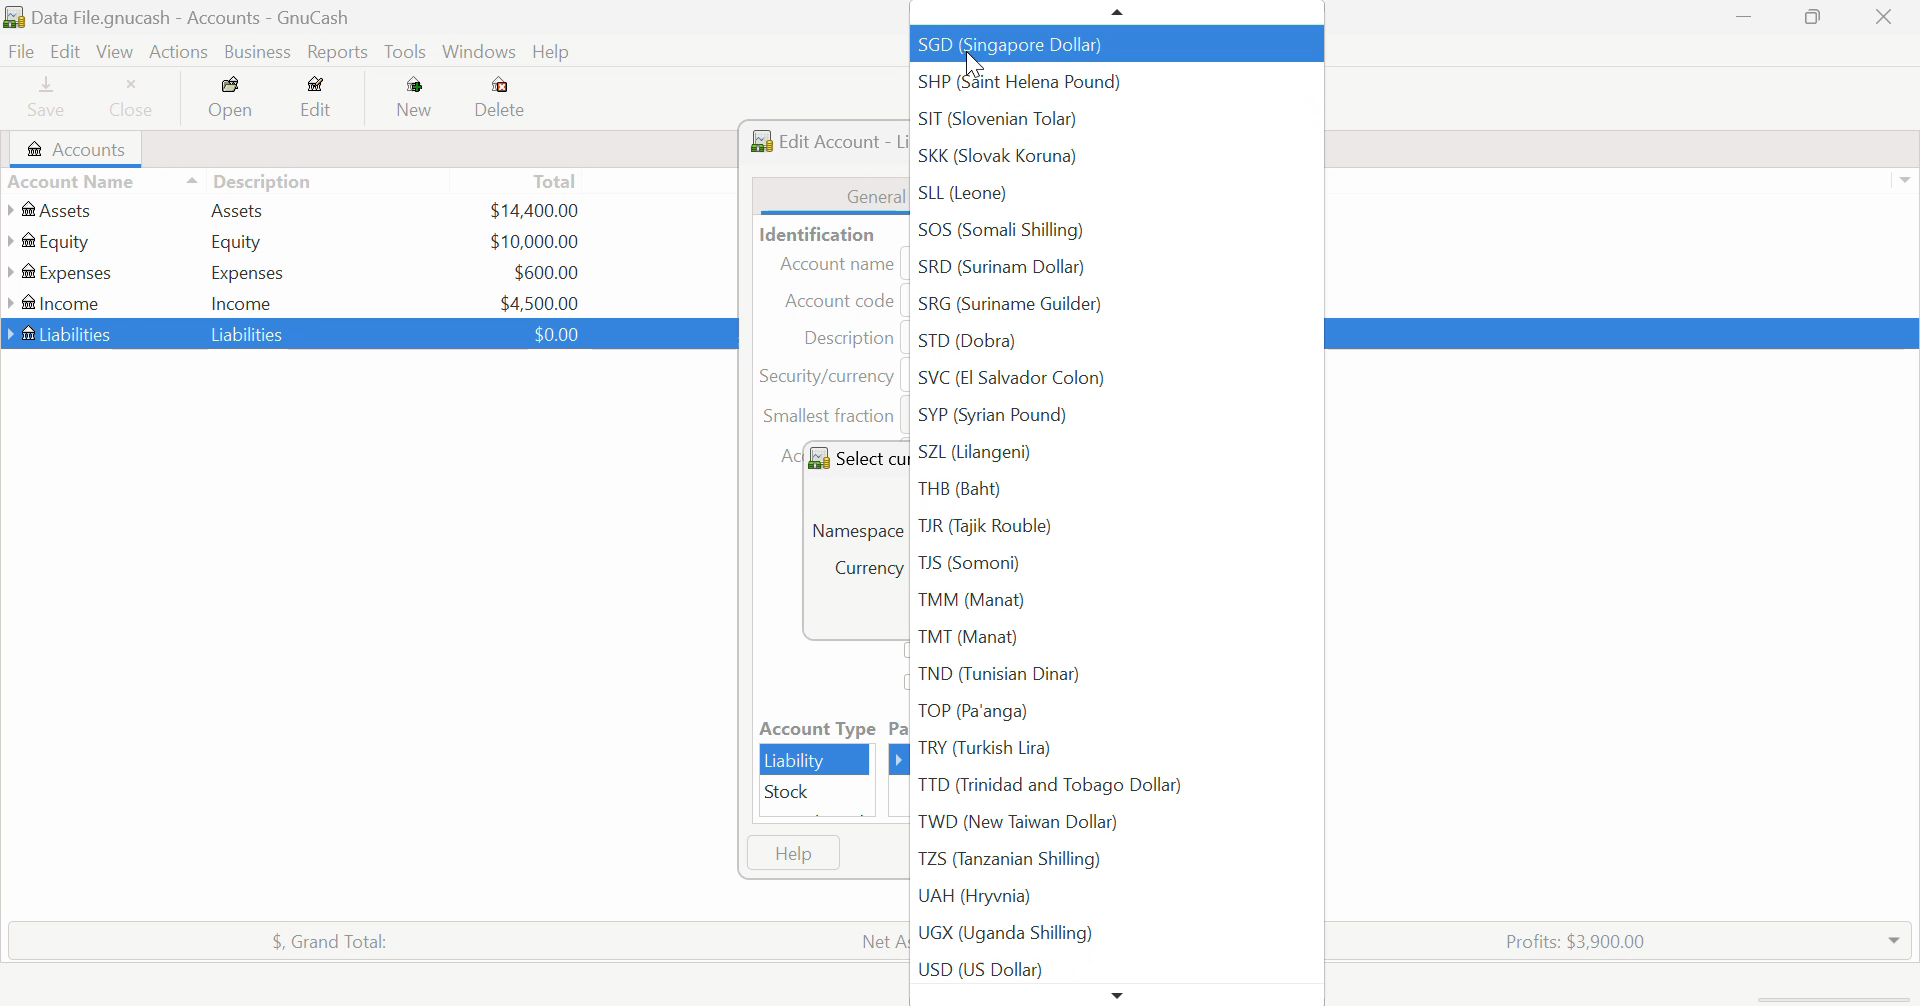  Describe the element at coordinates (1114, 527) in the screenshot. I see `TJR` at that location.